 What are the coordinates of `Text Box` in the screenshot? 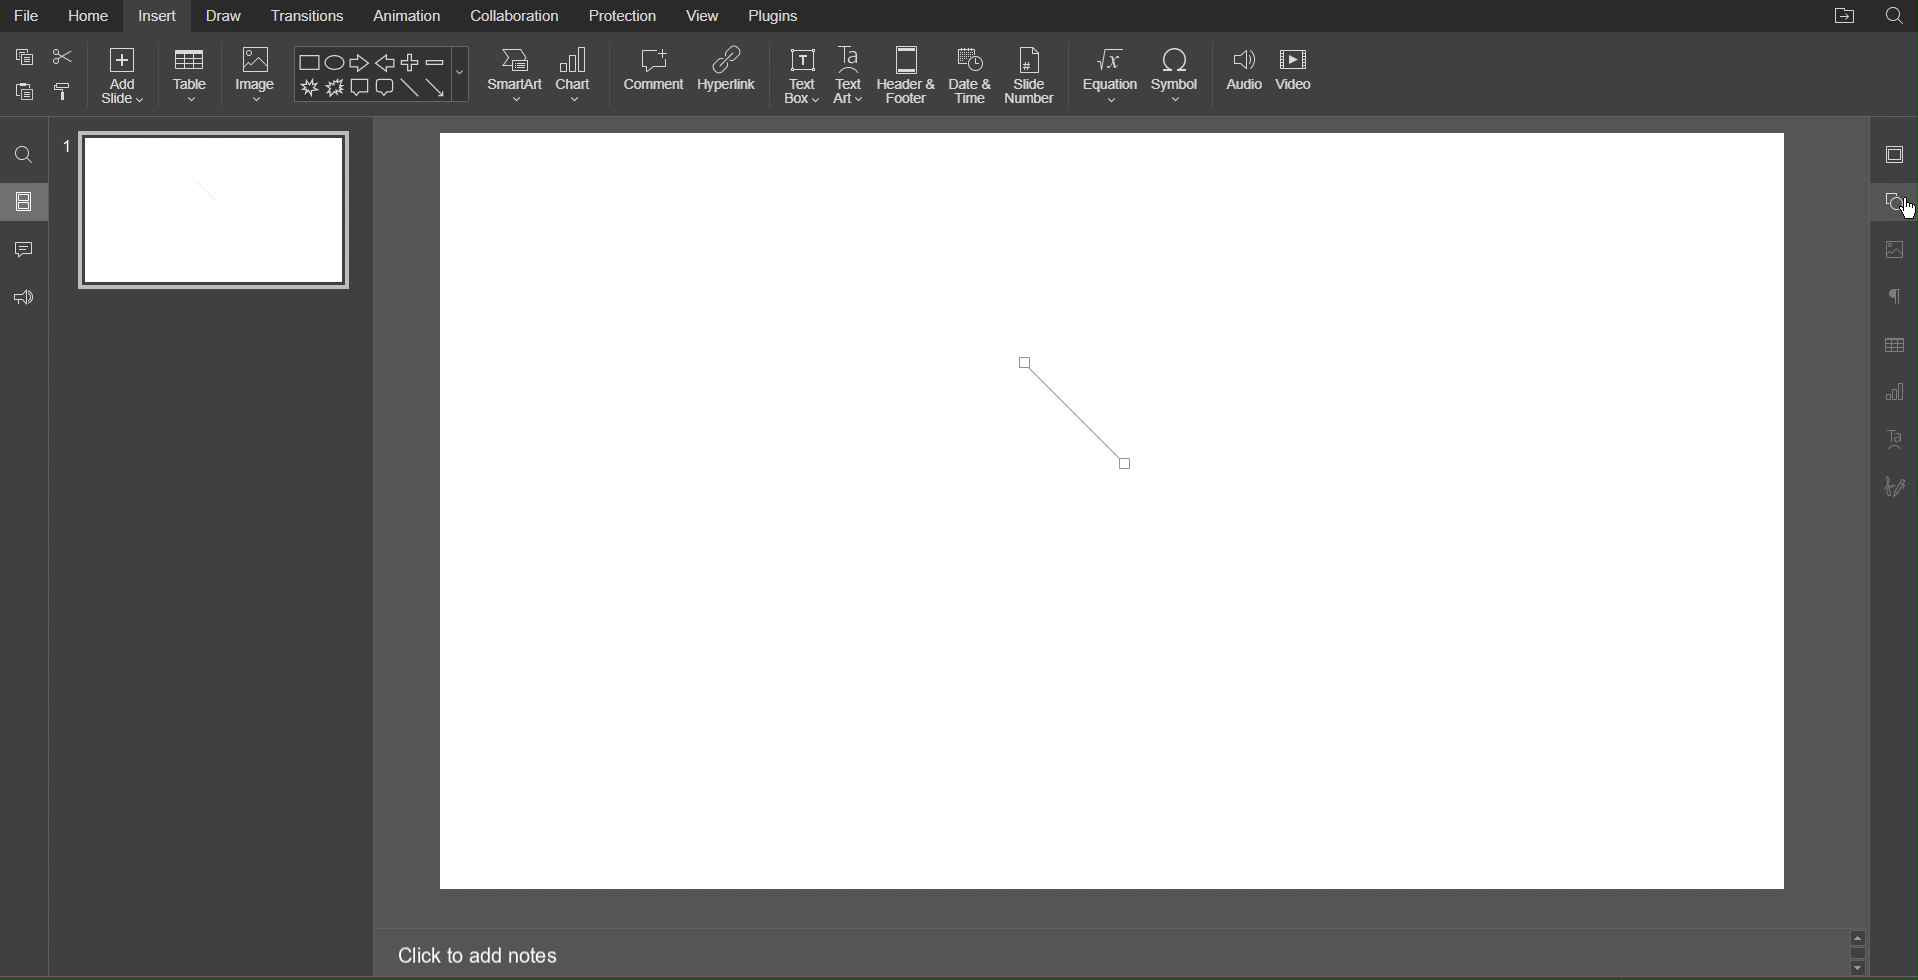 It's located at (799, 74).